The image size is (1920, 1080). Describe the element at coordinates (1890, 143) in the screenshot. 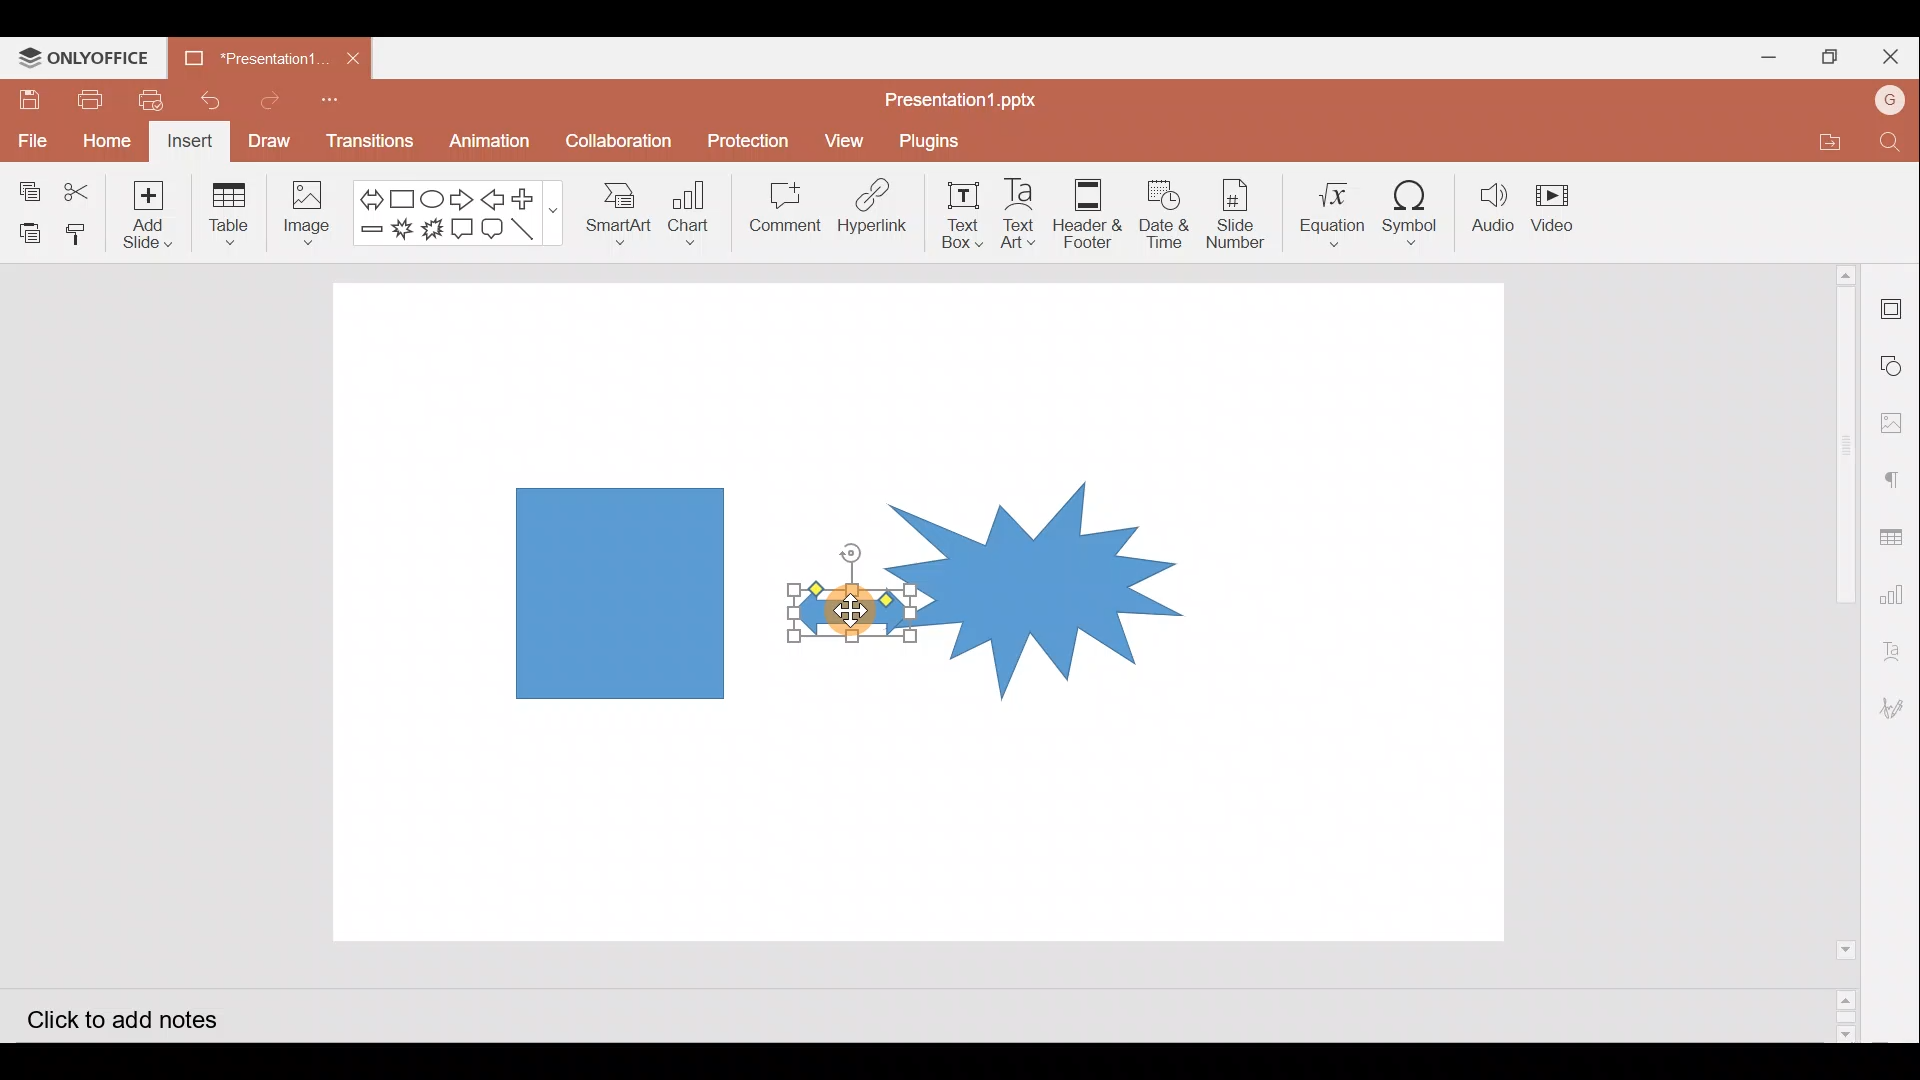

I see `Find` at that location.